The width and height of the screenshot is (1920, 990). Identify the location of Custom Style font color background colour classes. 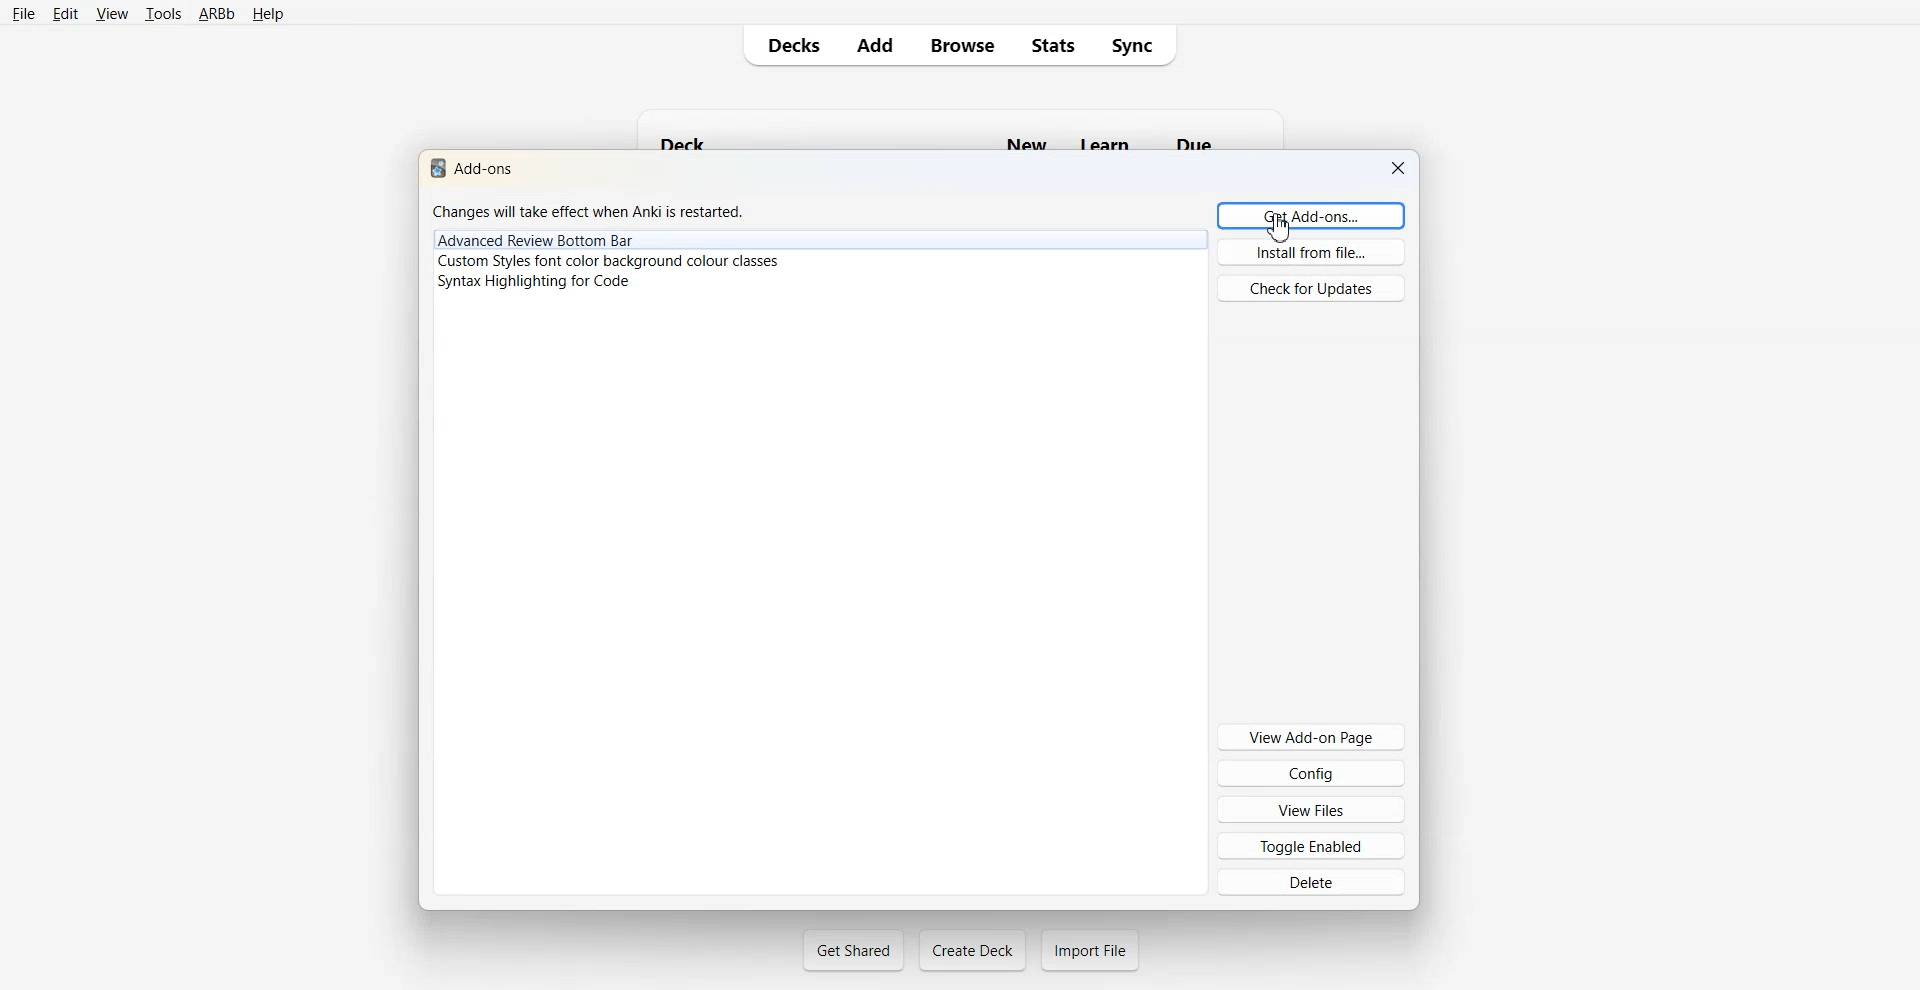
(820, 261).